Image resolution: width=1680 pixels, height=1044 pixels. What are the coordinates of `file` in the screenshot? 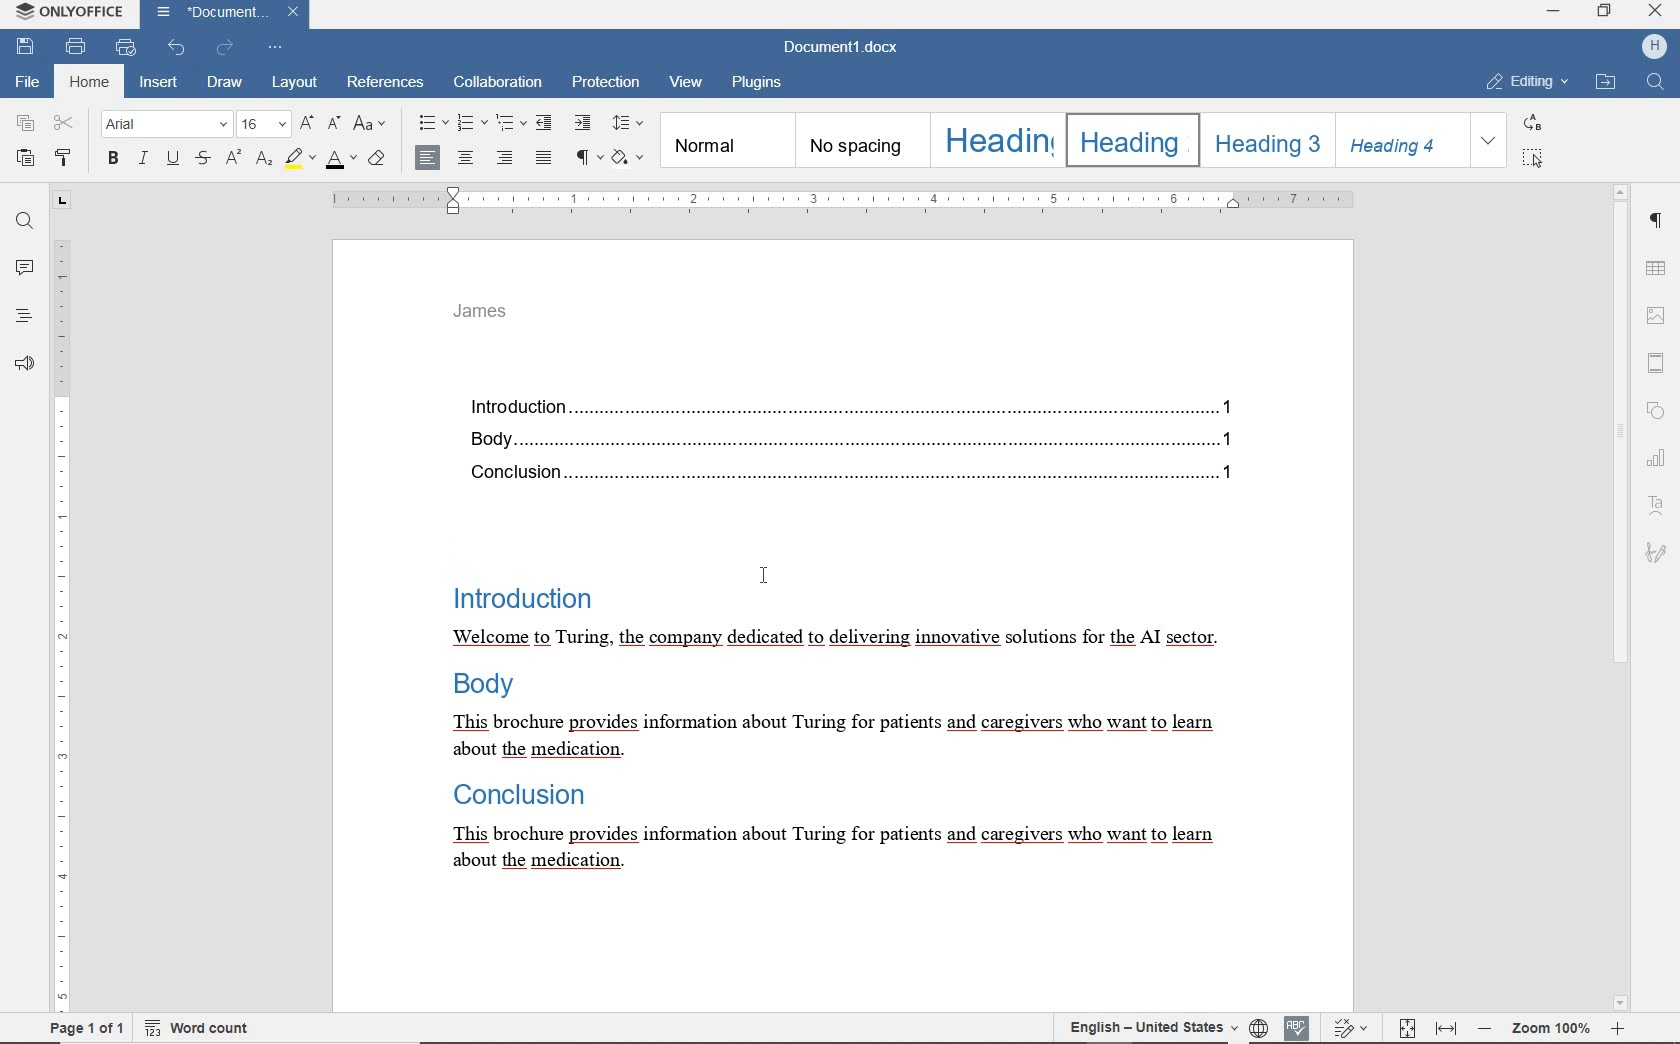 It's located at (25, 83).